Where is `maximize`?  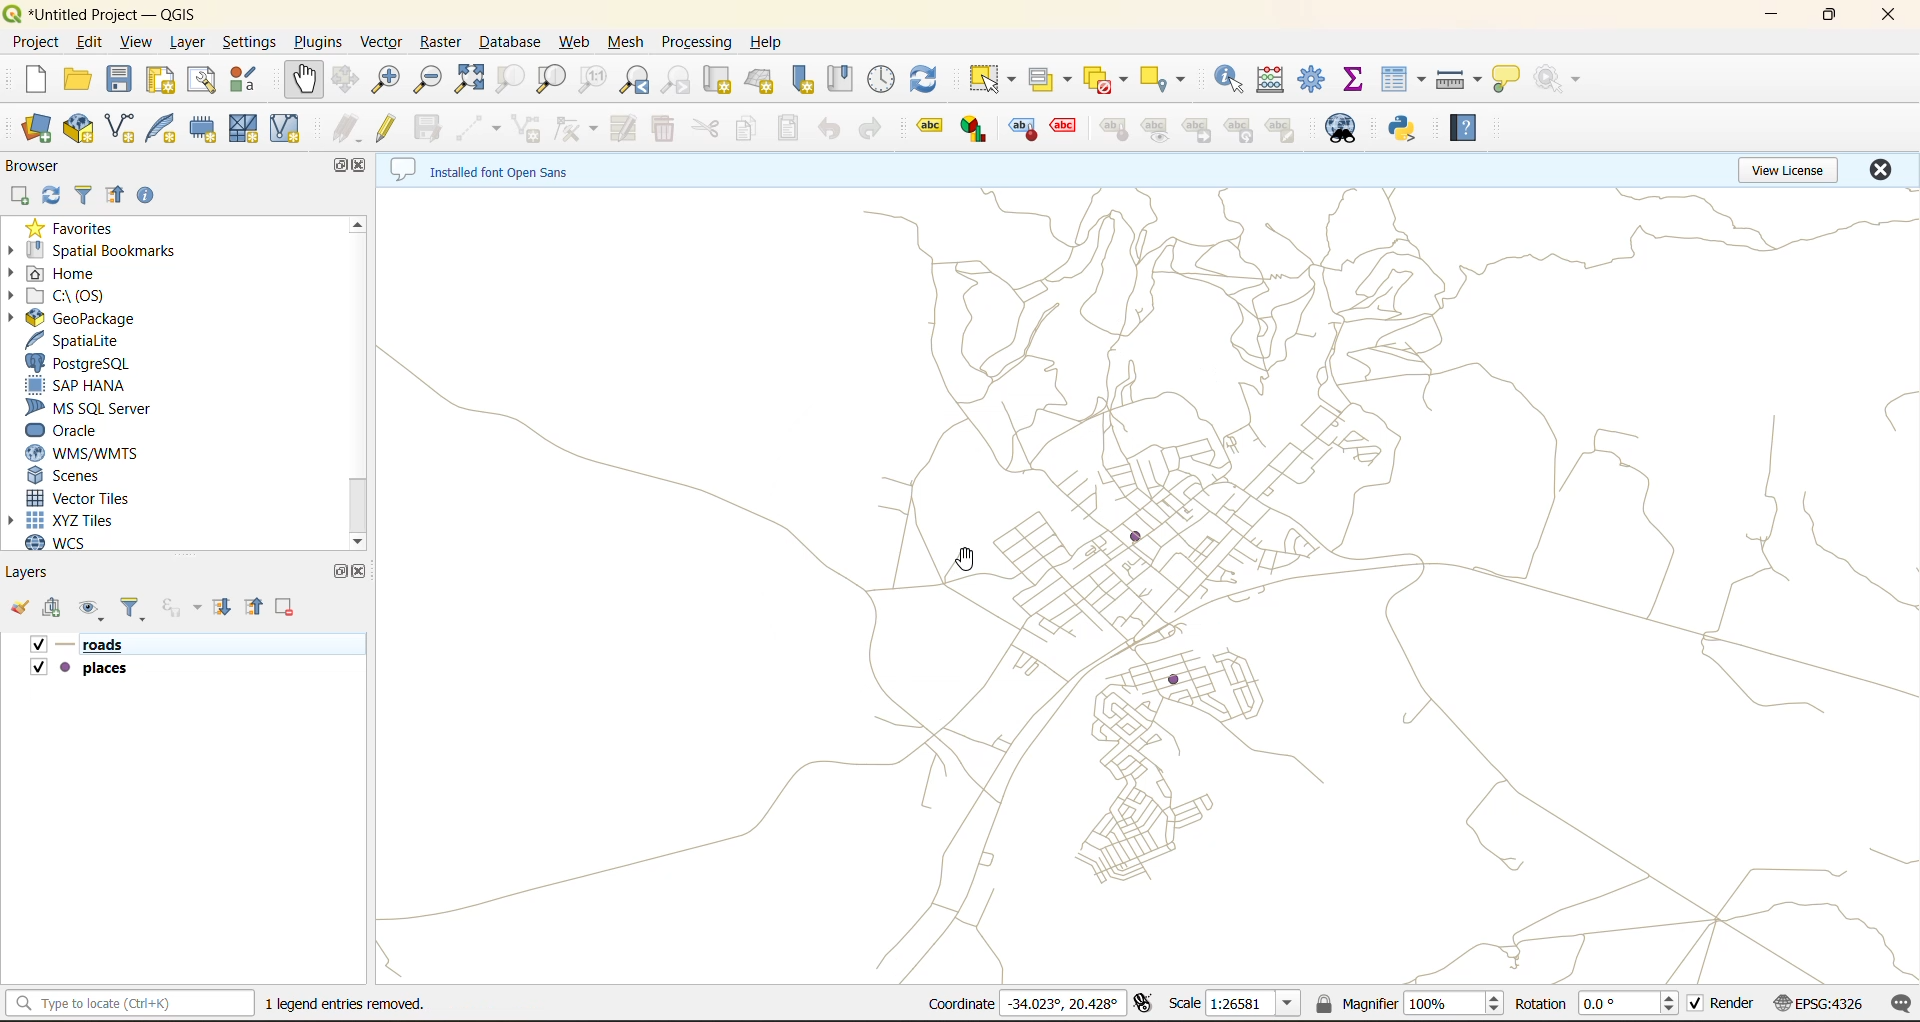 maximize is located at coordinates (339, 572).